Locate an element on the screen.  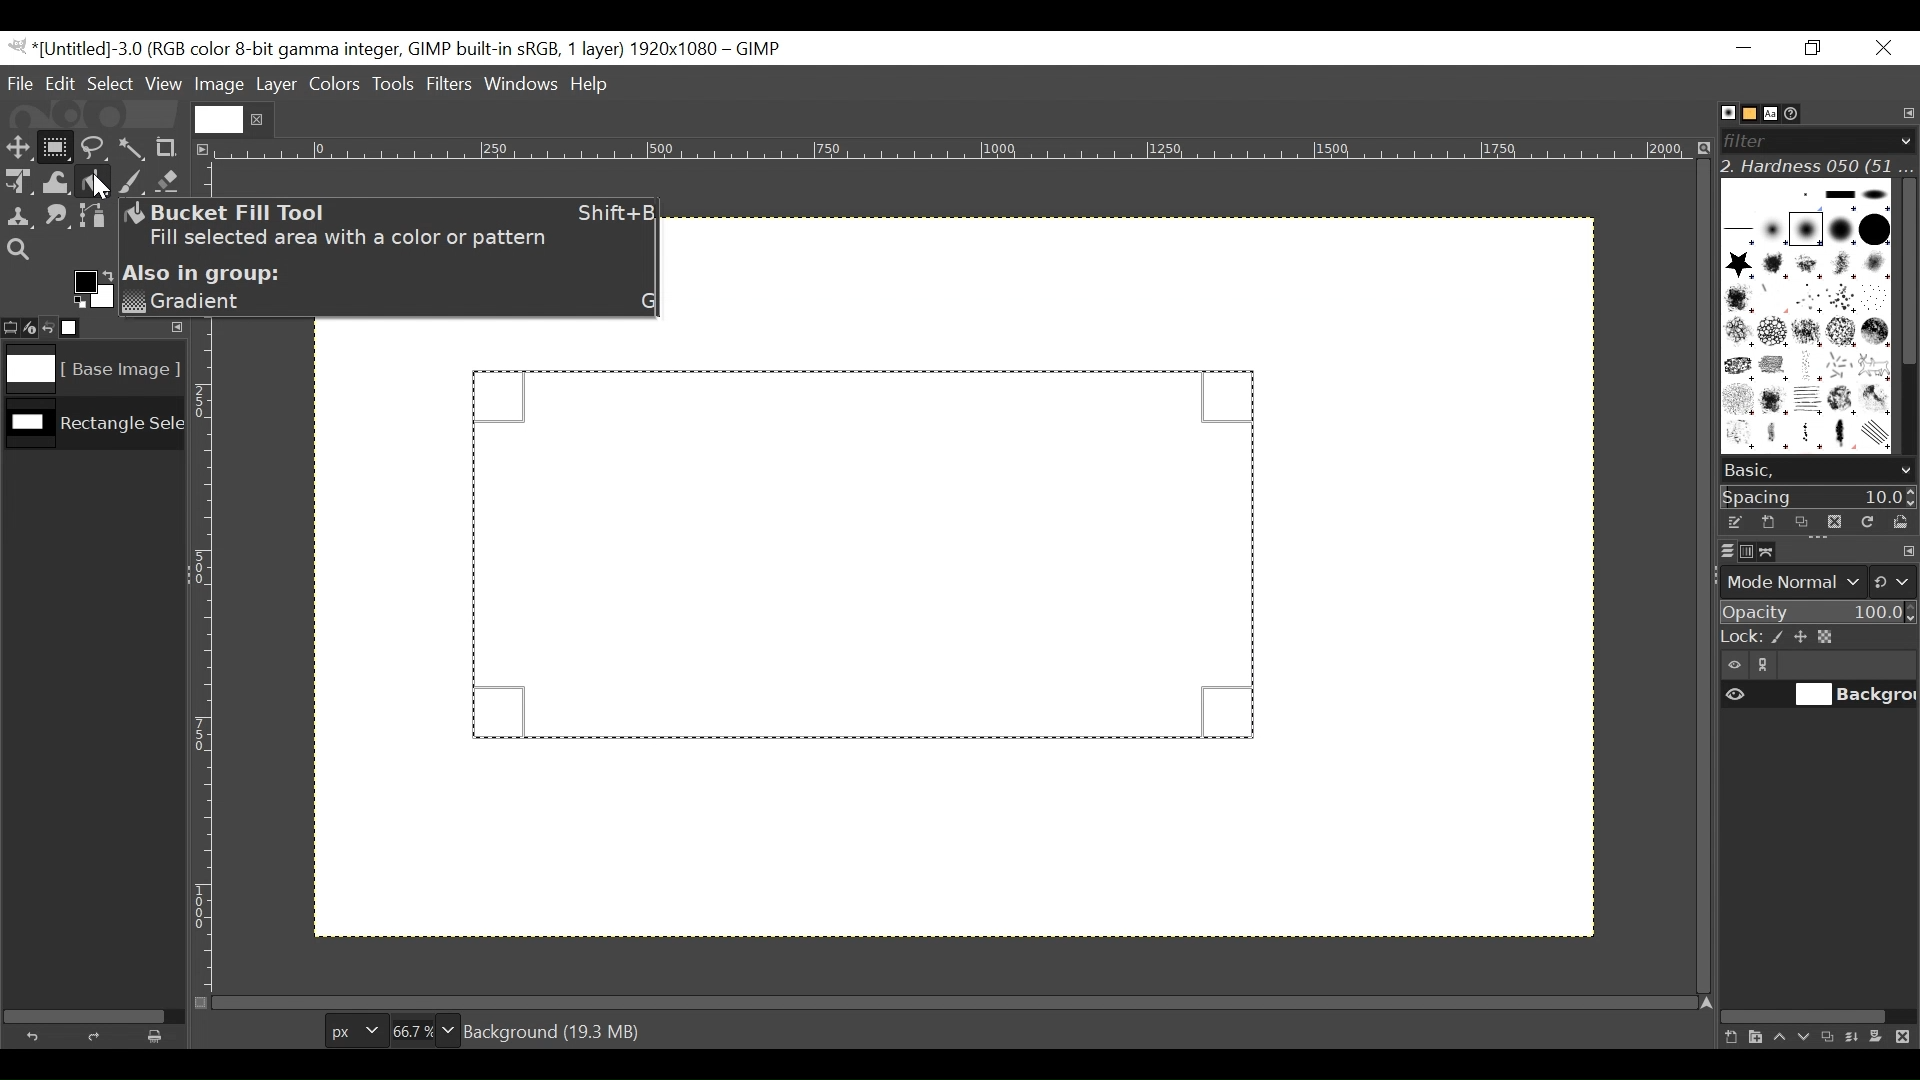
Vertical Ruler is located at coordinates (203, 653).